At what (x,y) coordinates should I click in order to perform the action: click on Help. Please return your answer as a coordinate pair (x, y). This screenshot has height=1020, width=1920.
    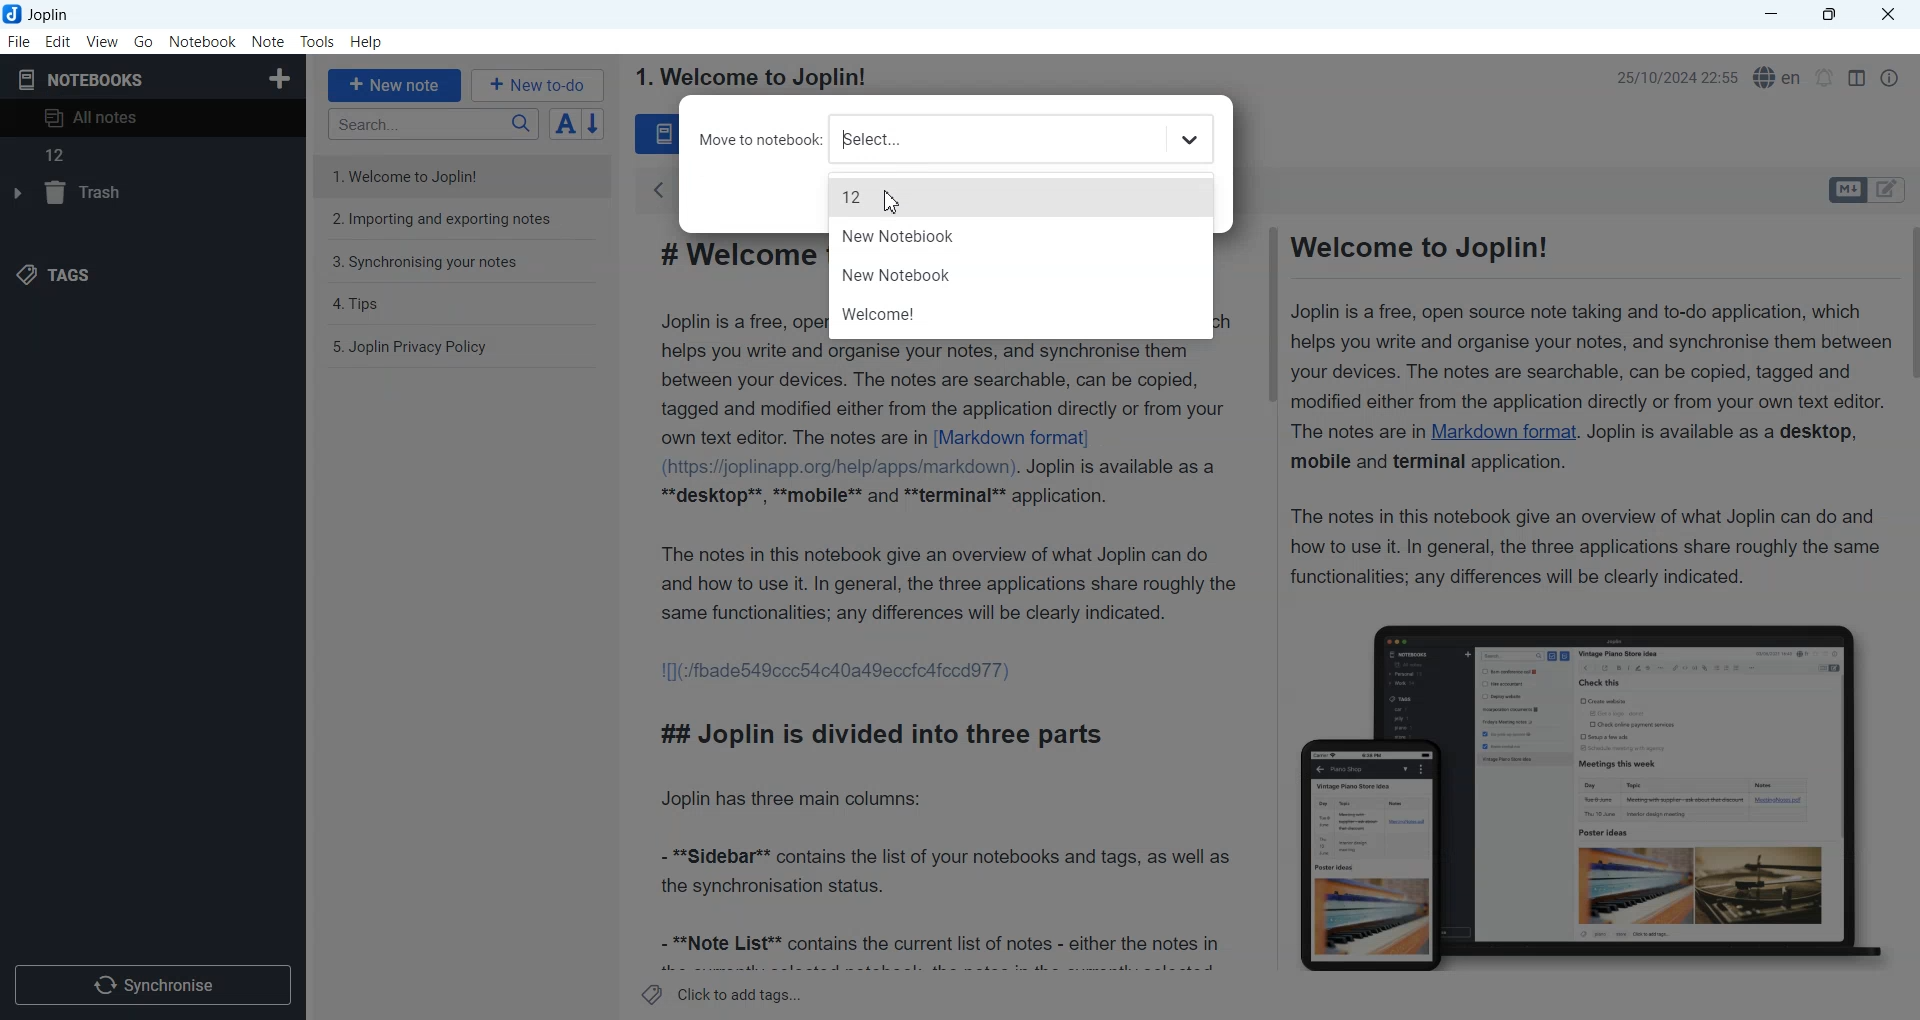
    Looking at the image, I should click on (368, 43).